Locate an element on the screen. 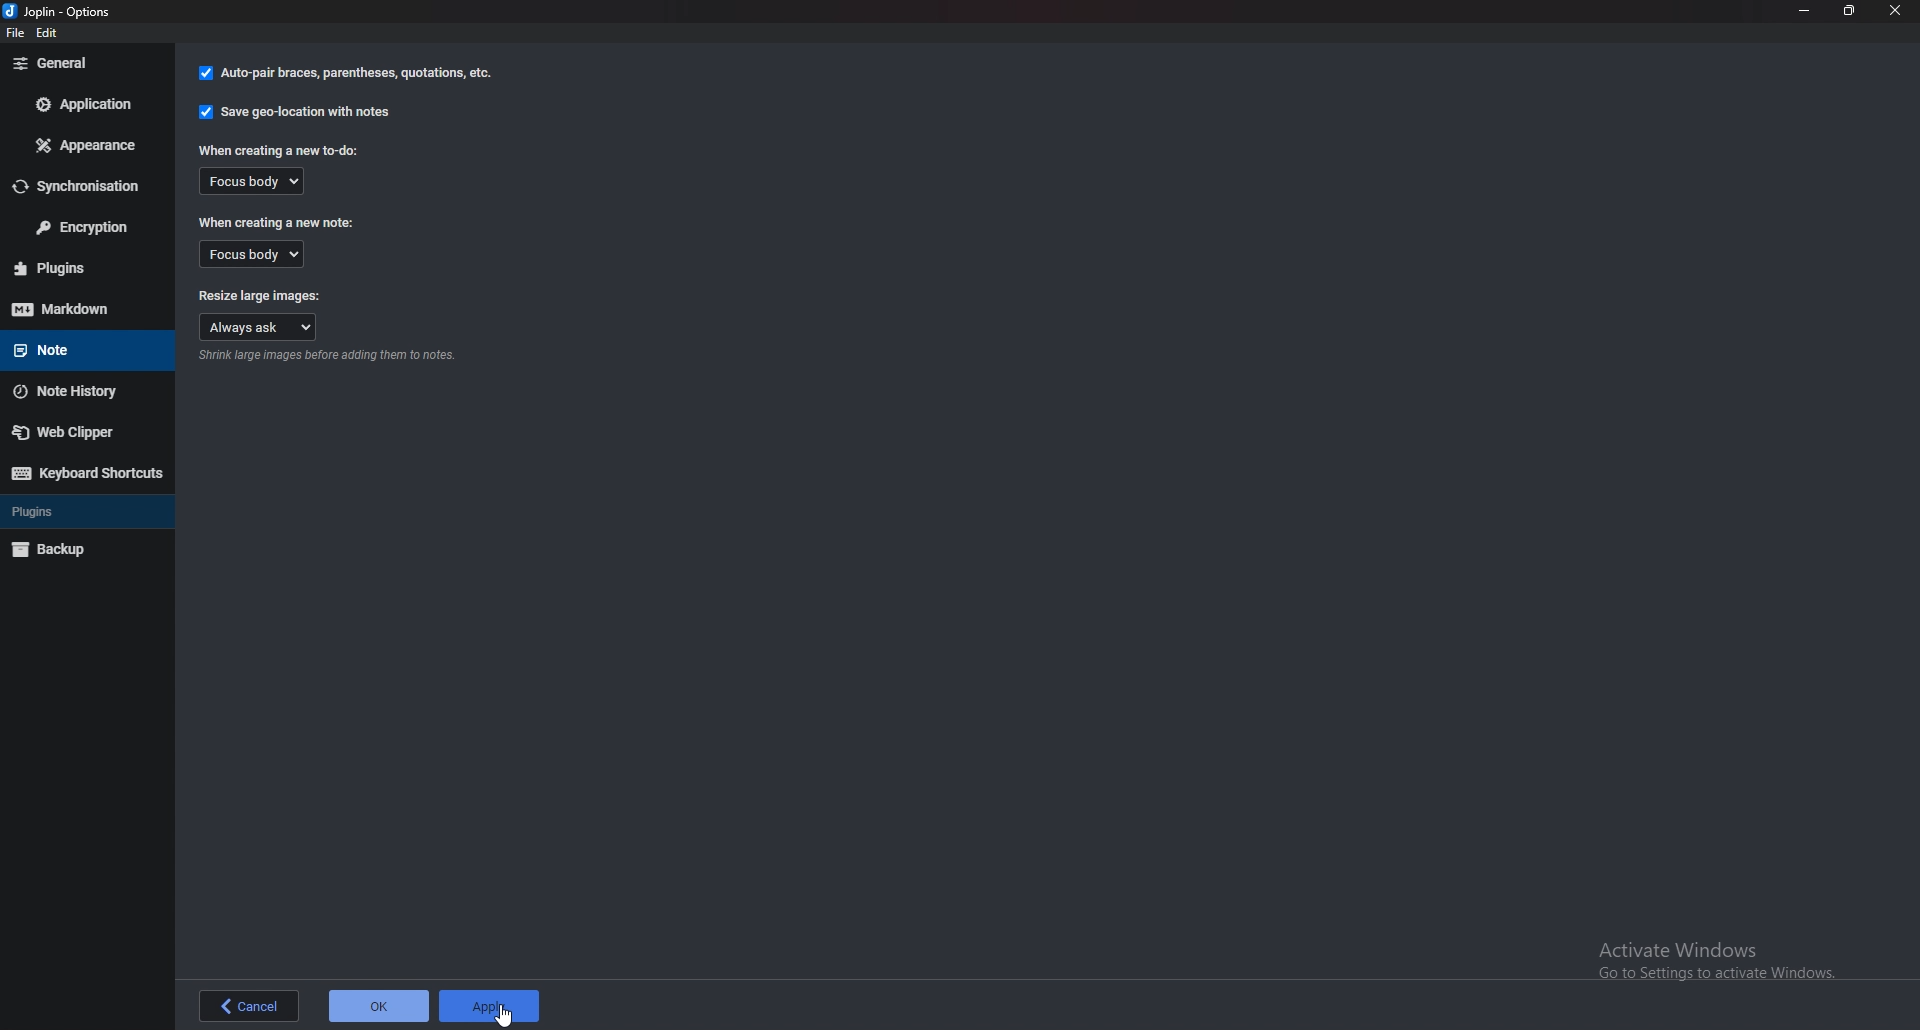 The width and height of the screenshot is (1920, 1030). note is located at coordinates (76, 349).